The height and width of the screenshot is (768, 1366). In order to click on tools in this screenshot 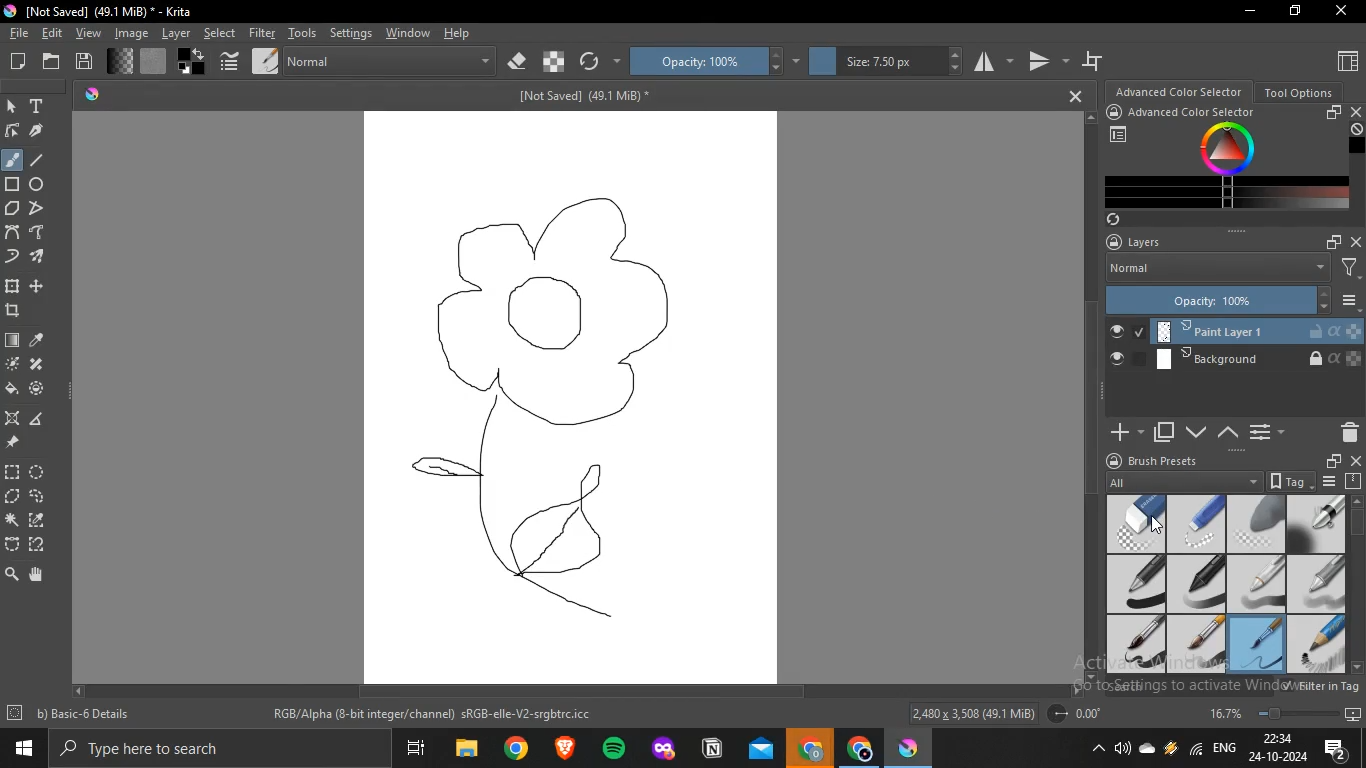, I will do `click(303, 33)`.